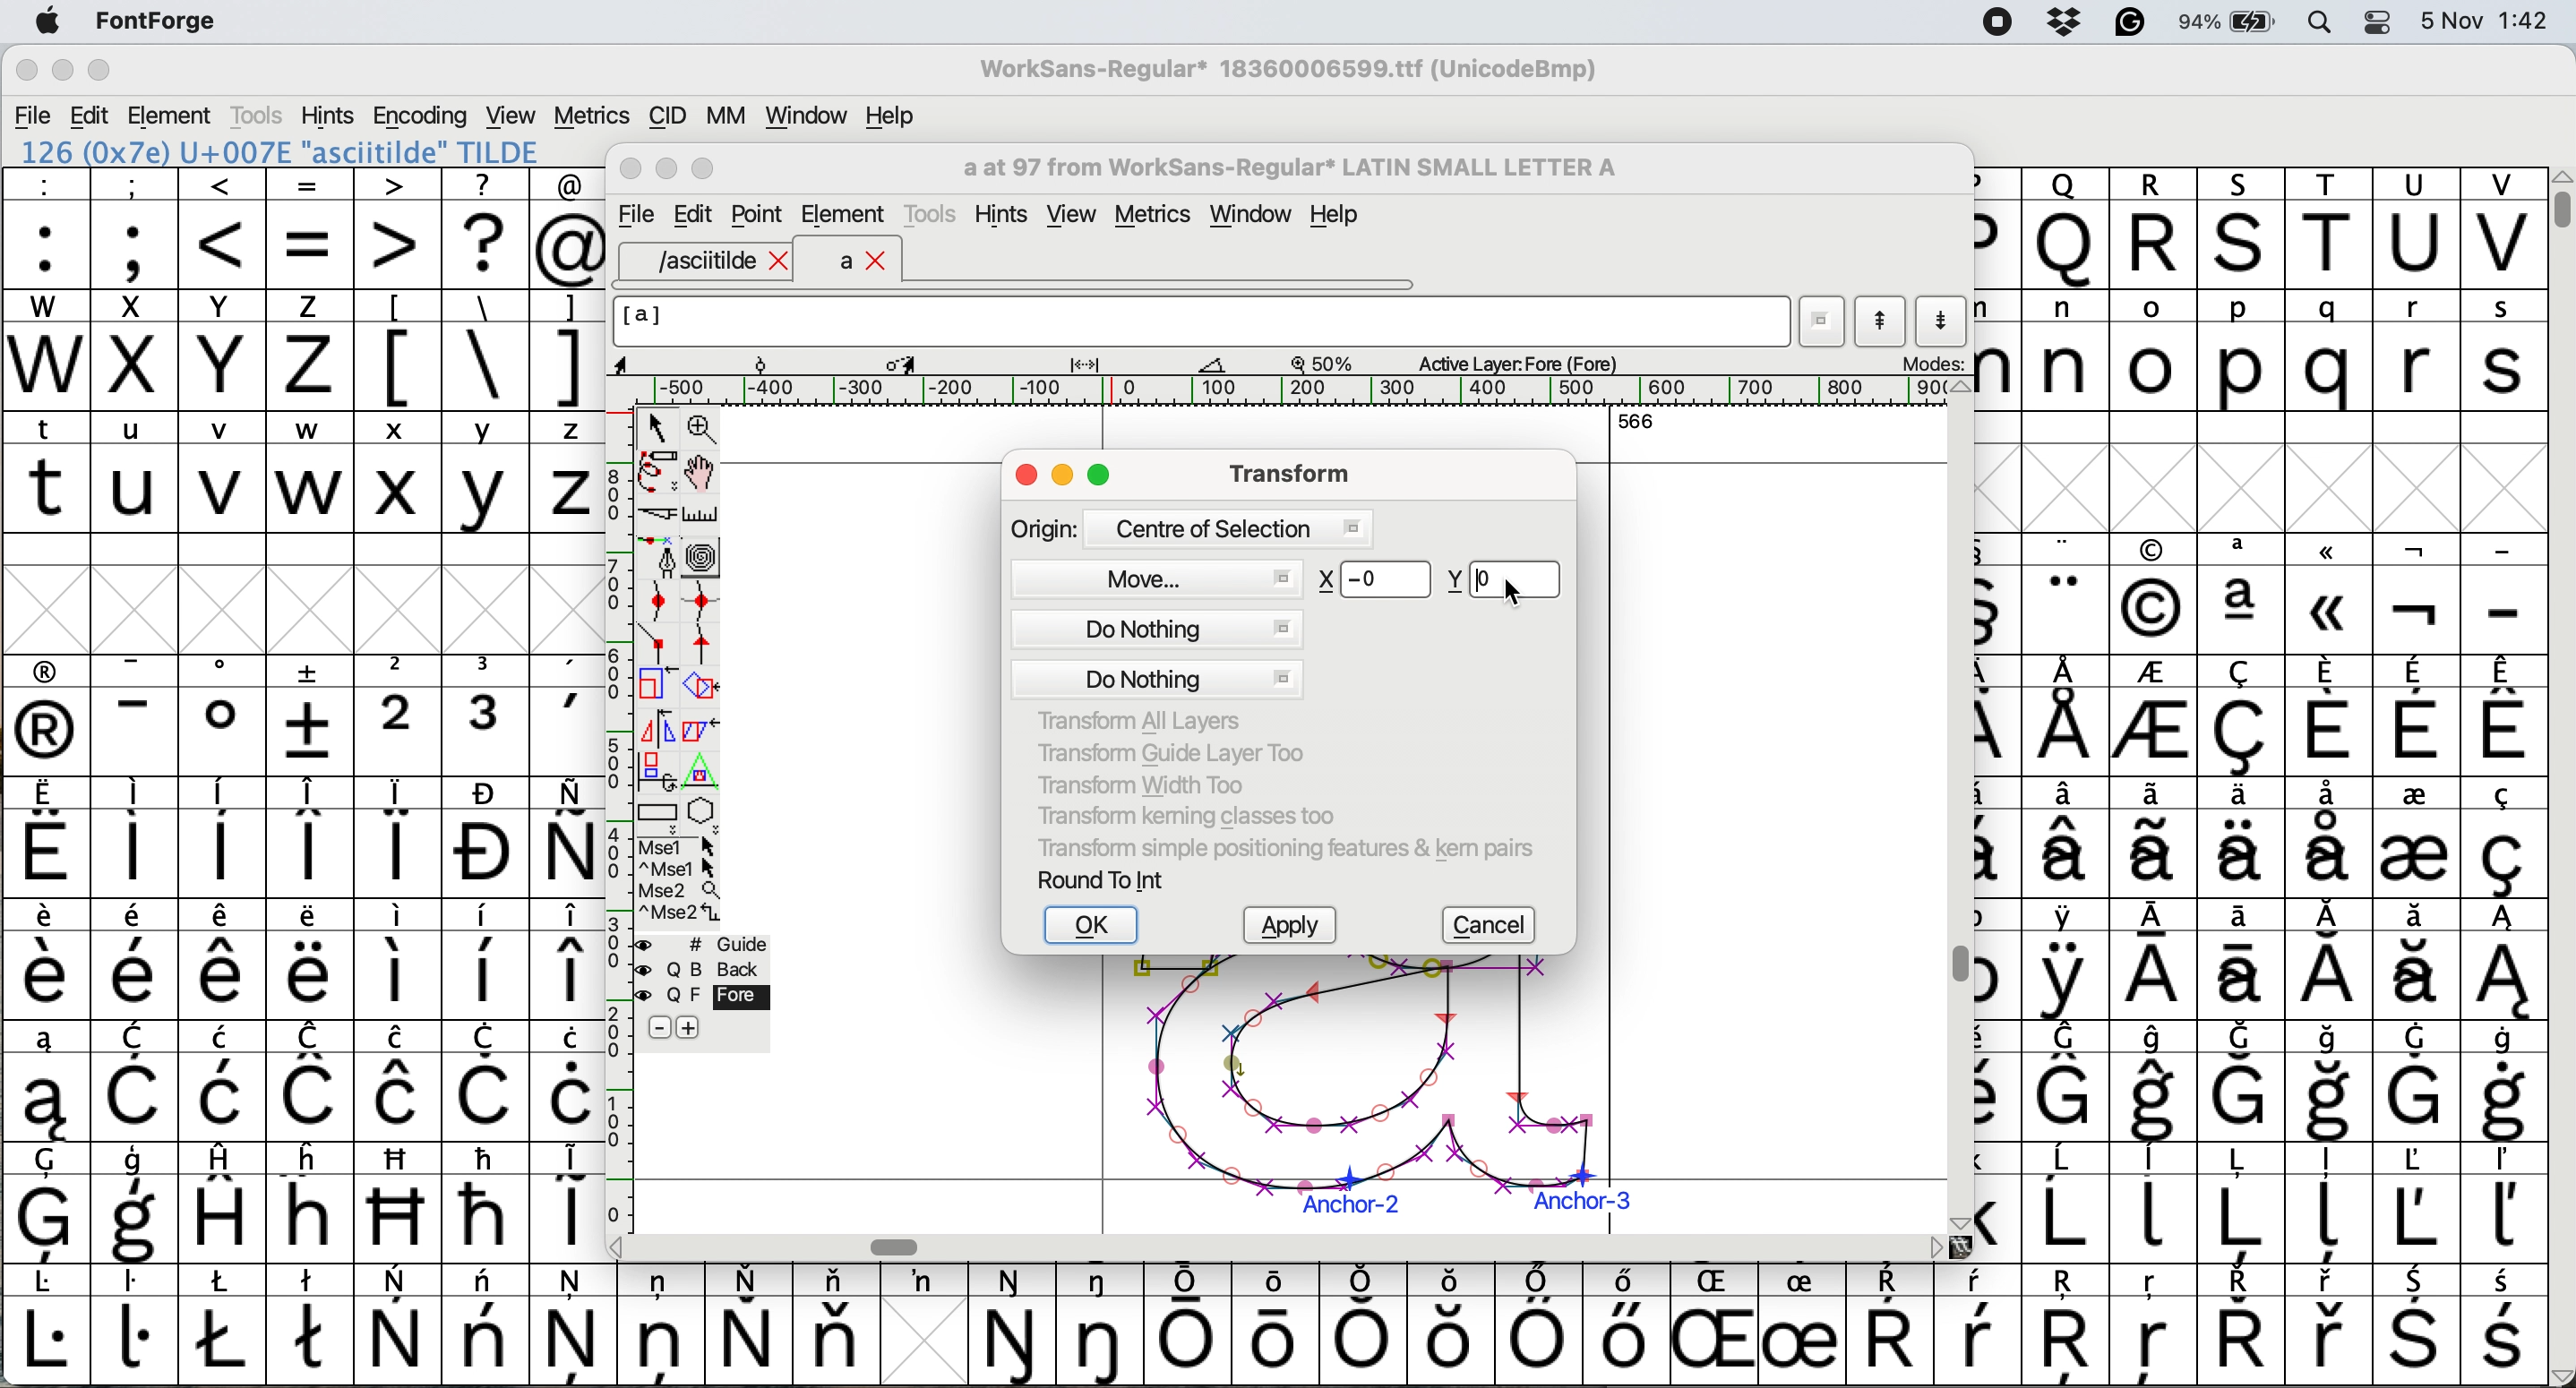  Describe the element at coordinates (659, 601) in the screenshot. I see `add a curve point` at that location.